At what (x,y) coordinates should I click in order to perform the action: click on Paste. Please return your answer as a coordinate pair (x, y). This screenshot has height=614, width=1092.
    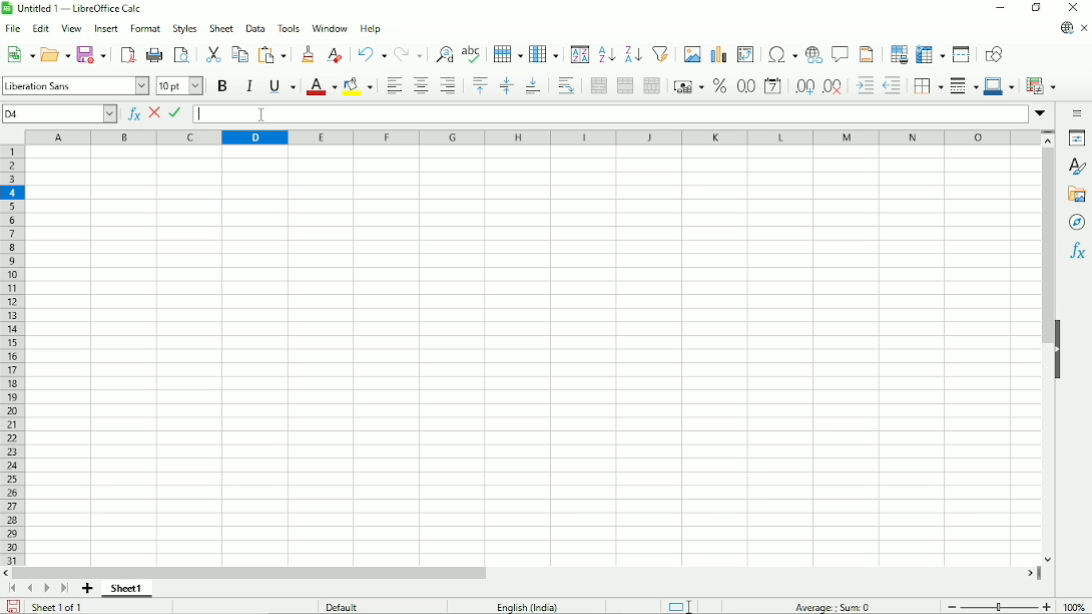
    Looking at the image, I should click on (272, 54).